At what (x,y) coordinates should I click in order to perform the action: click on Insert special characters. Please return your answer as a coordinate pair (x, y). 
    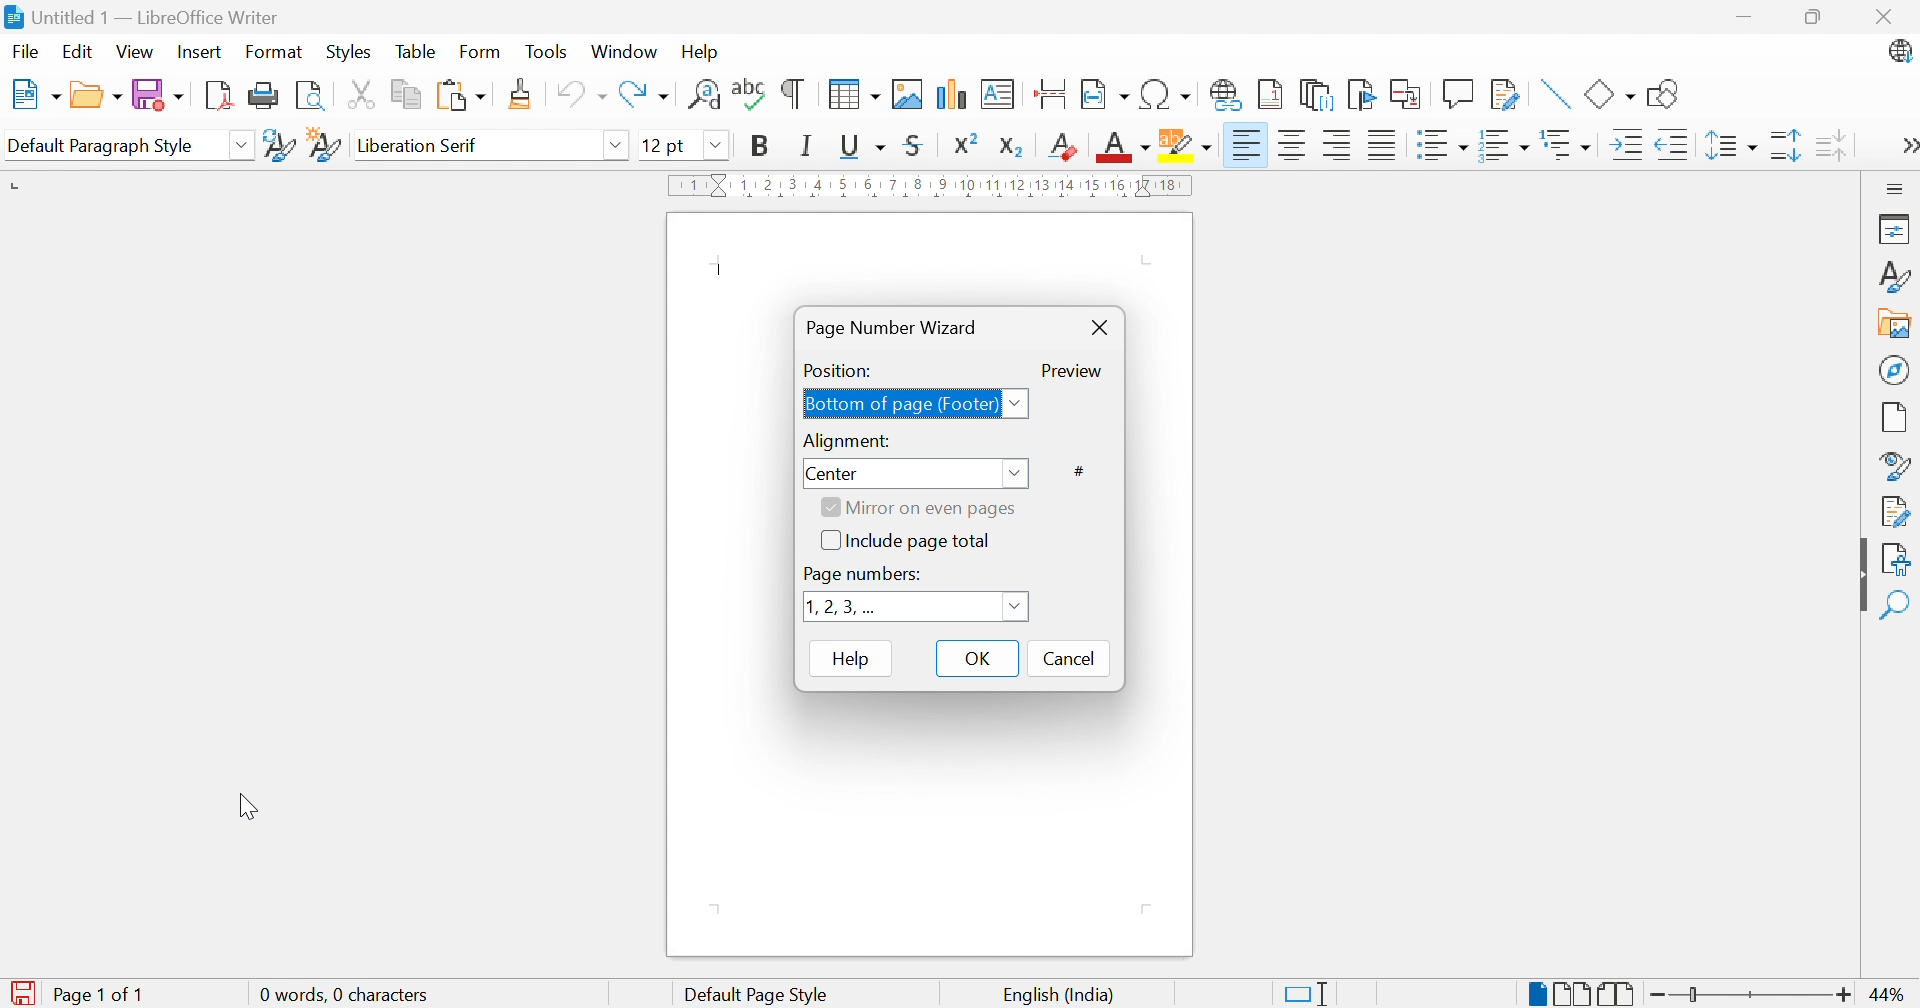
    Looking at the image, I should click on (1164, 95).